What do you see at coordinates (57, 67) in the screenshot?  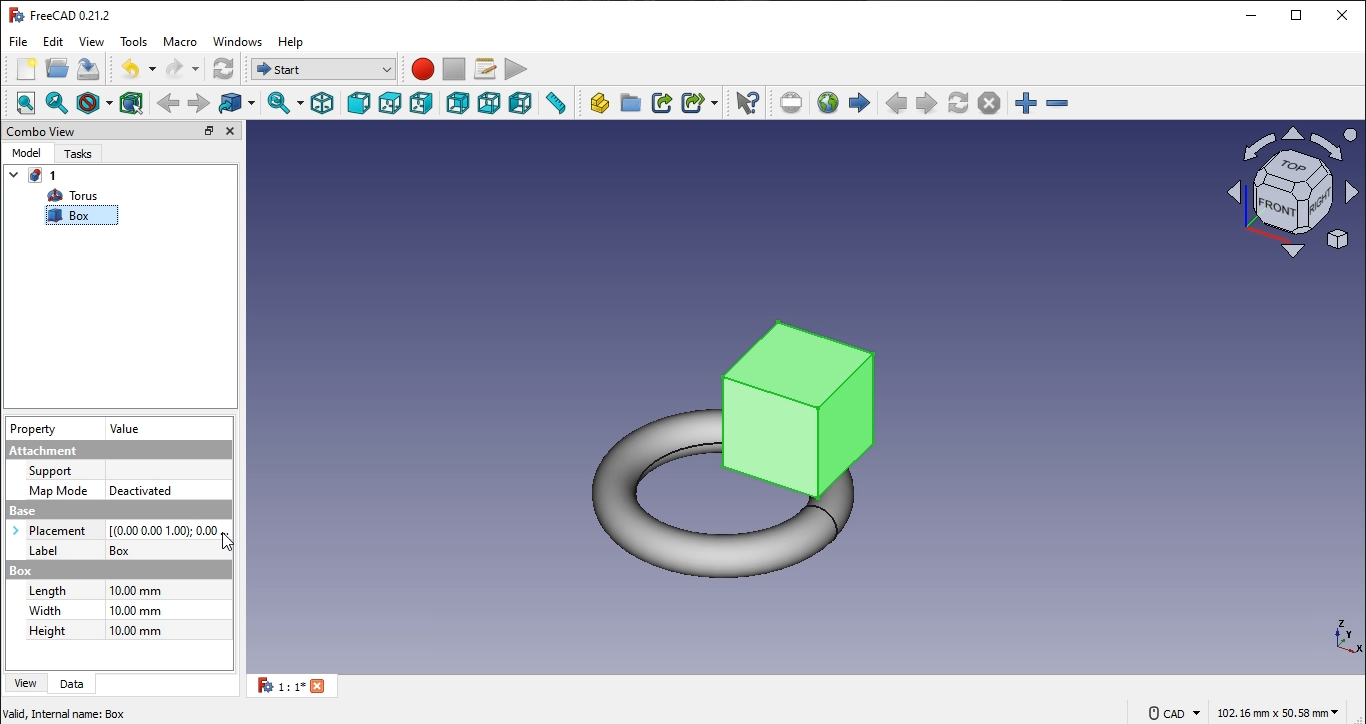 I see `open file` at bounding box center [57, 67].